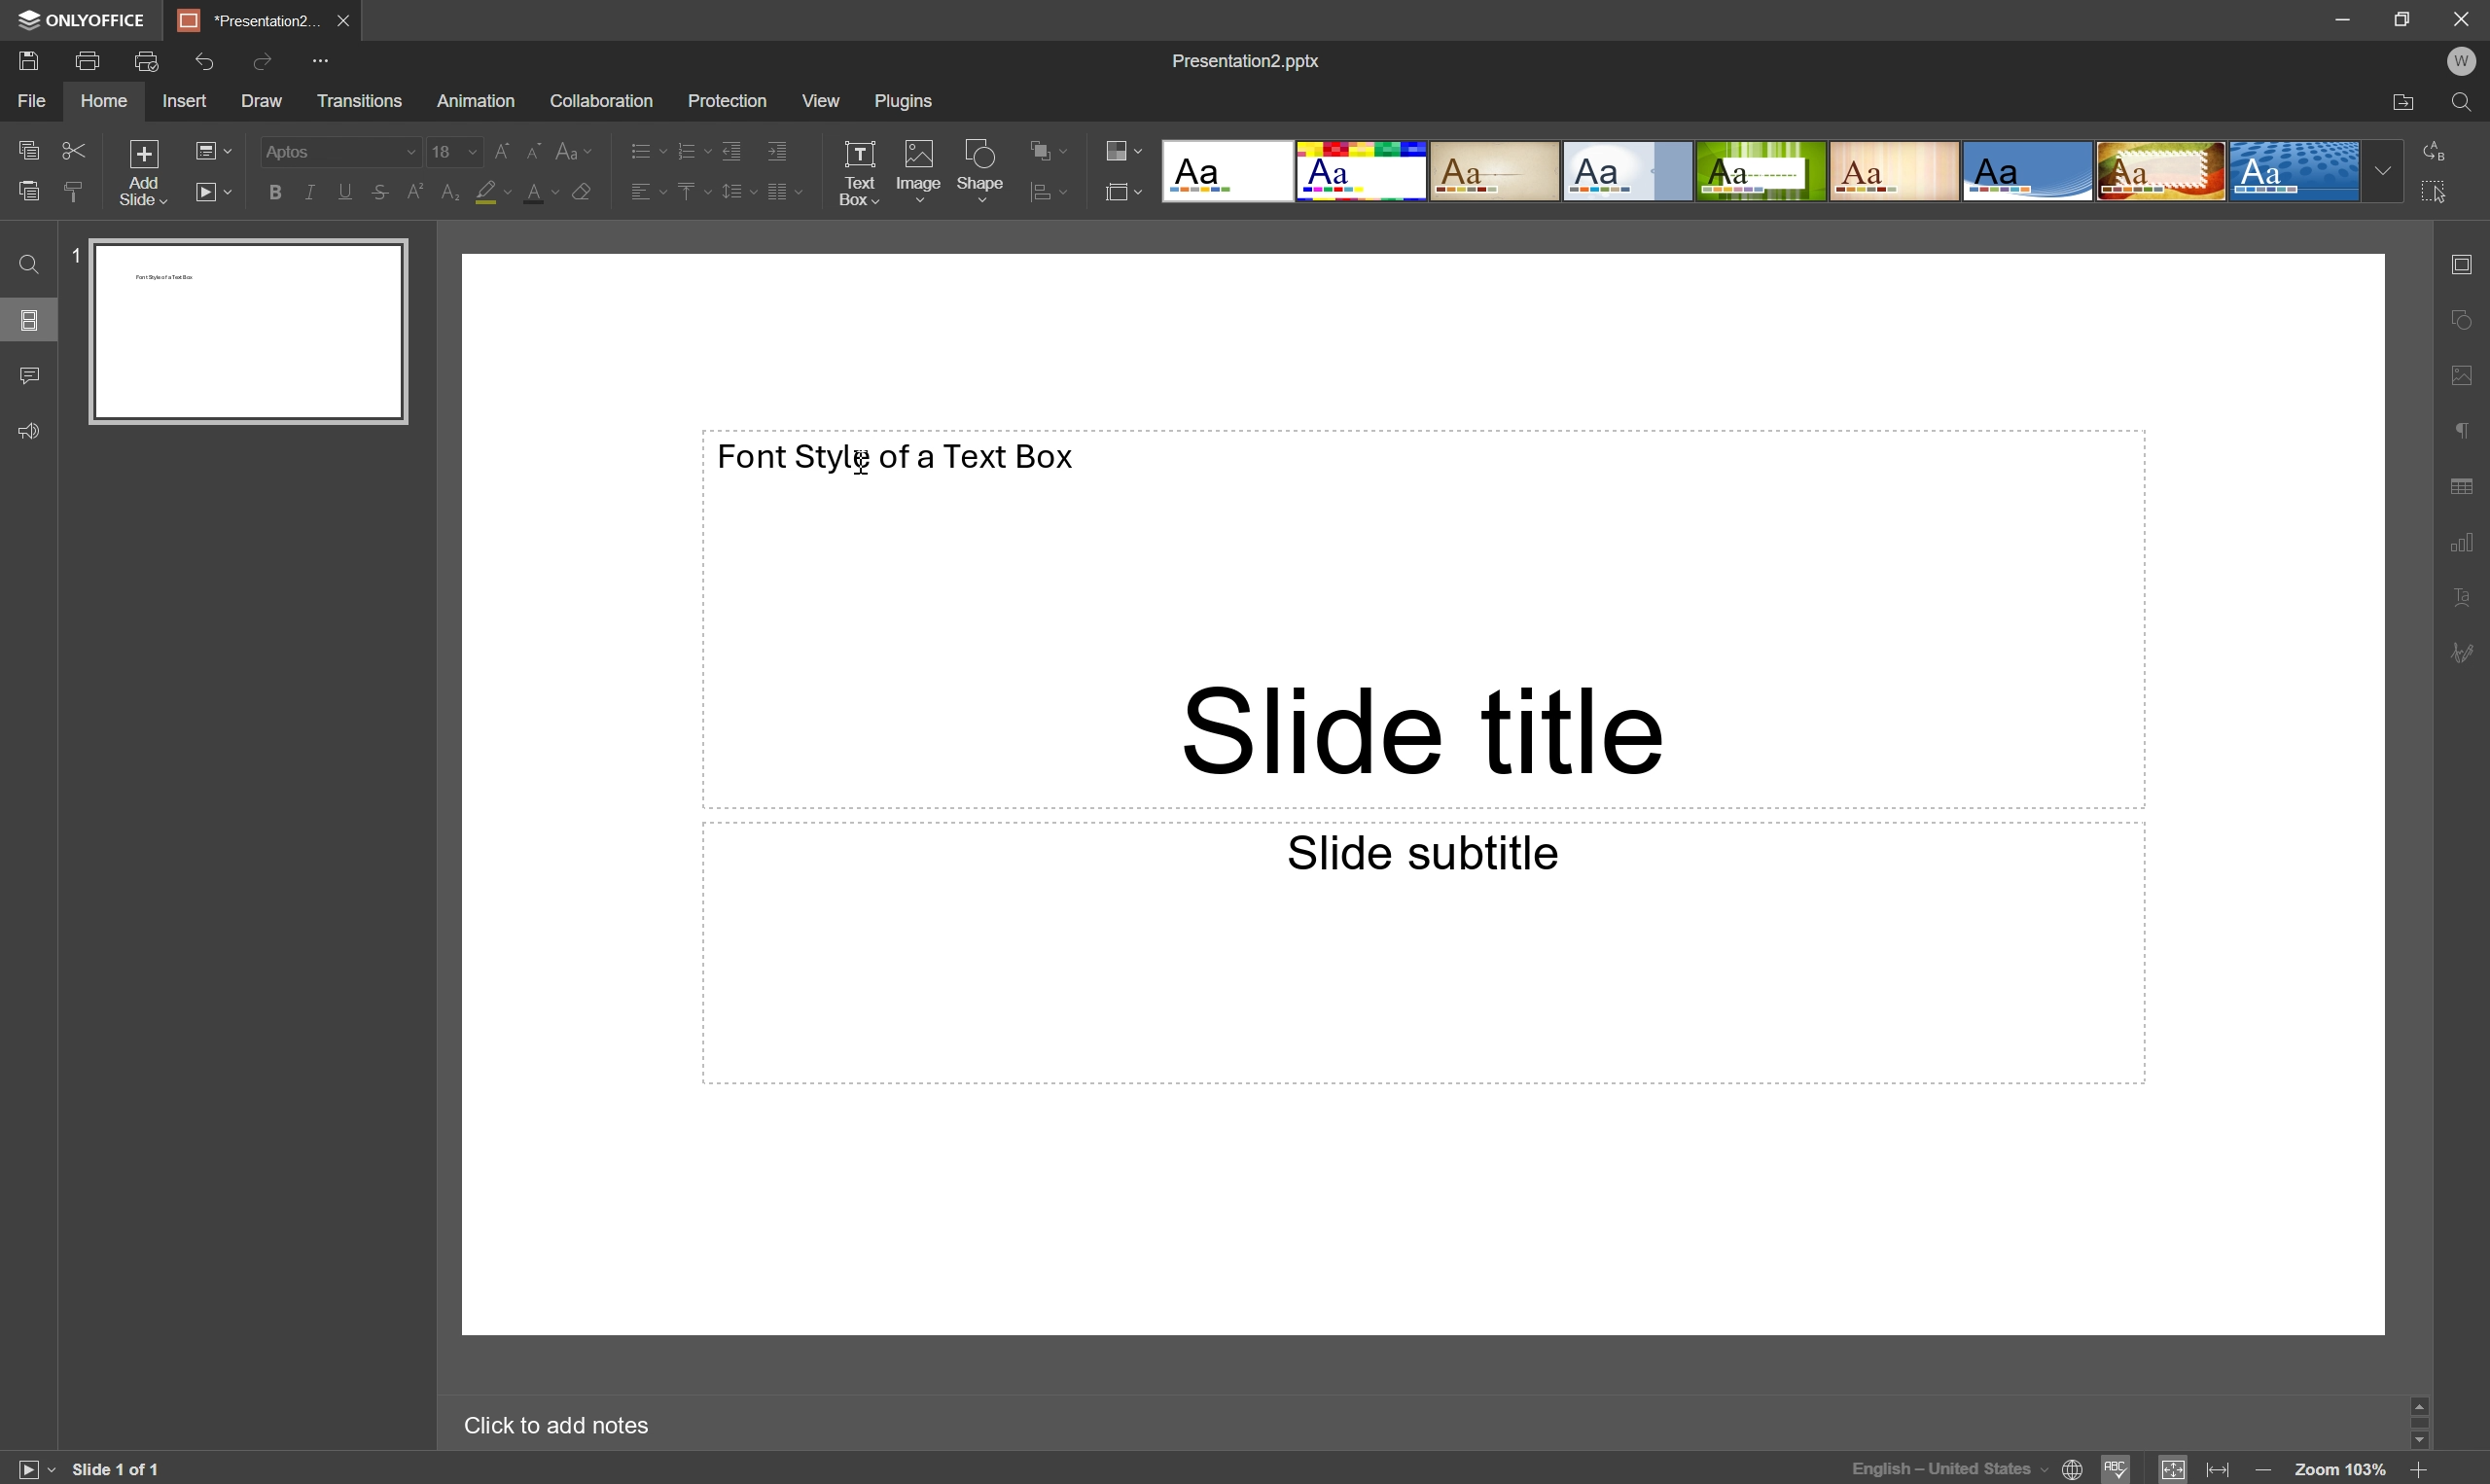  What do you see at coordinates (494, 190) in the screenshot?
I see `Highlight color` at bounding box center [494, 190].